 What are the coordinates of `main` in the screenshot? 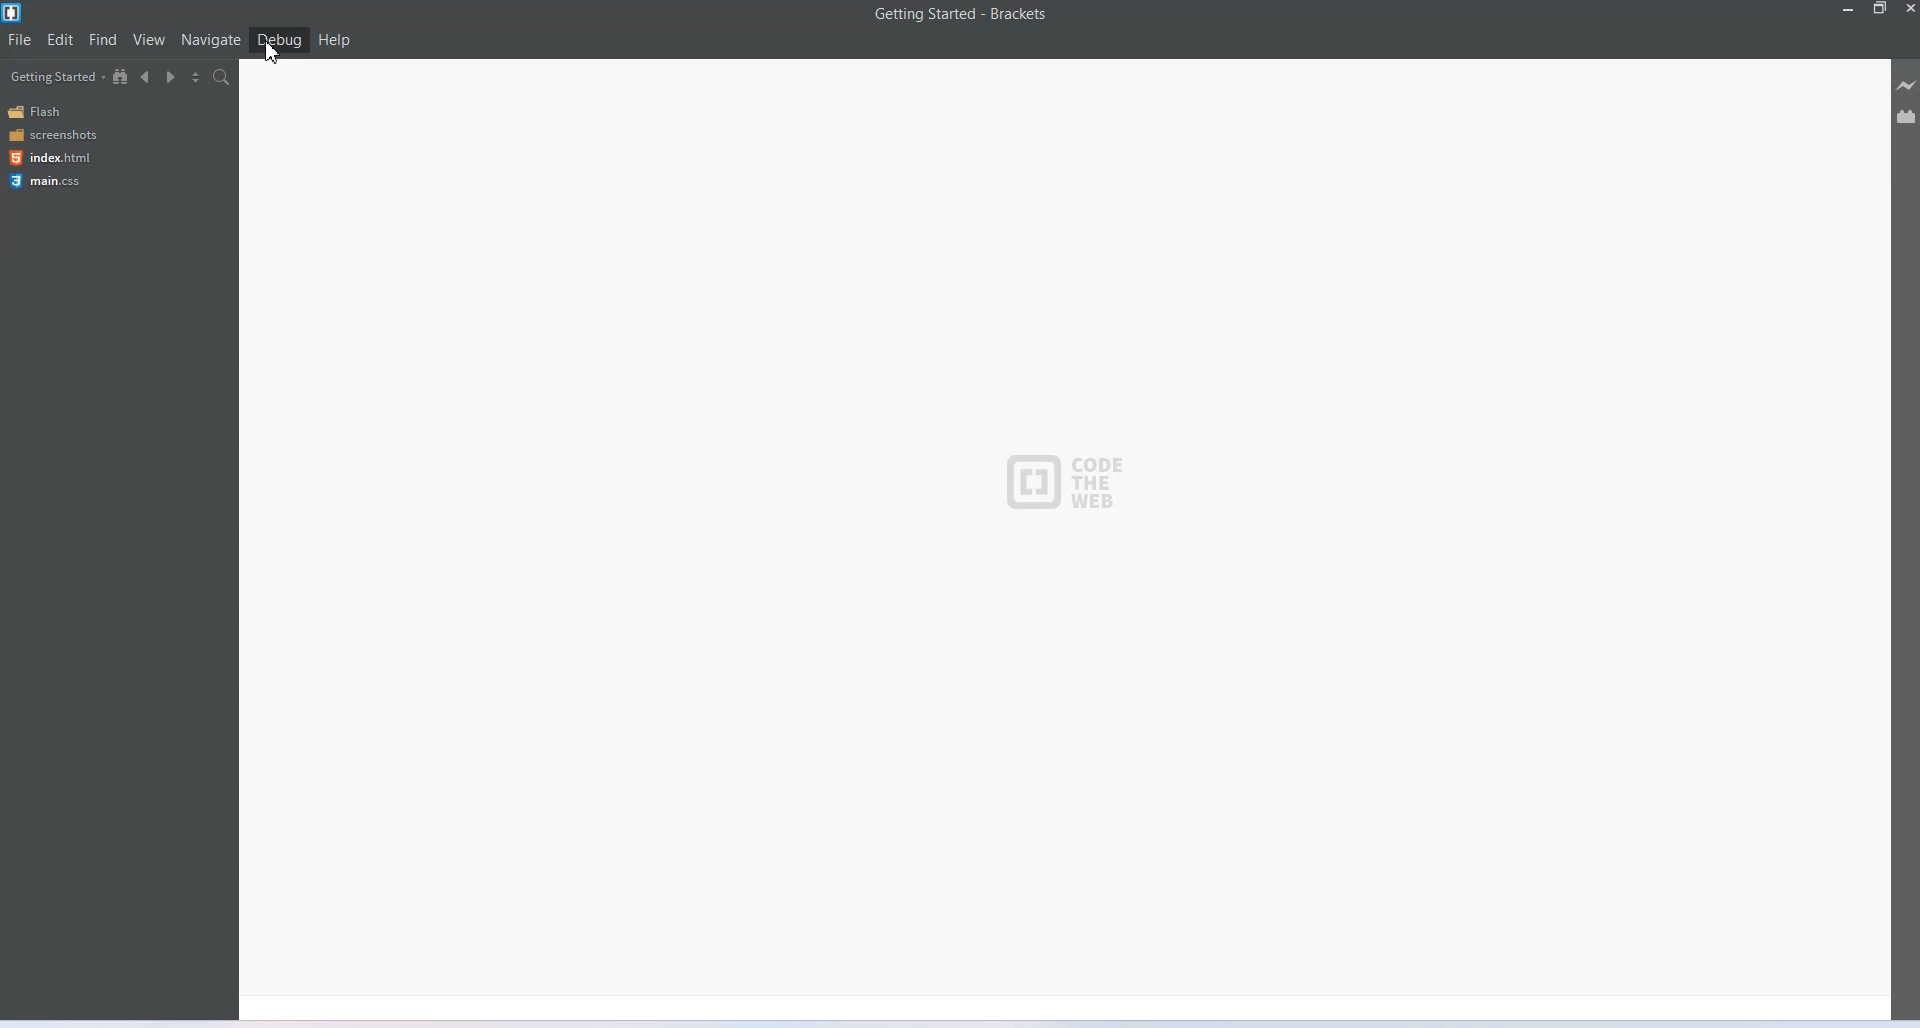 It's located at (49, 182).